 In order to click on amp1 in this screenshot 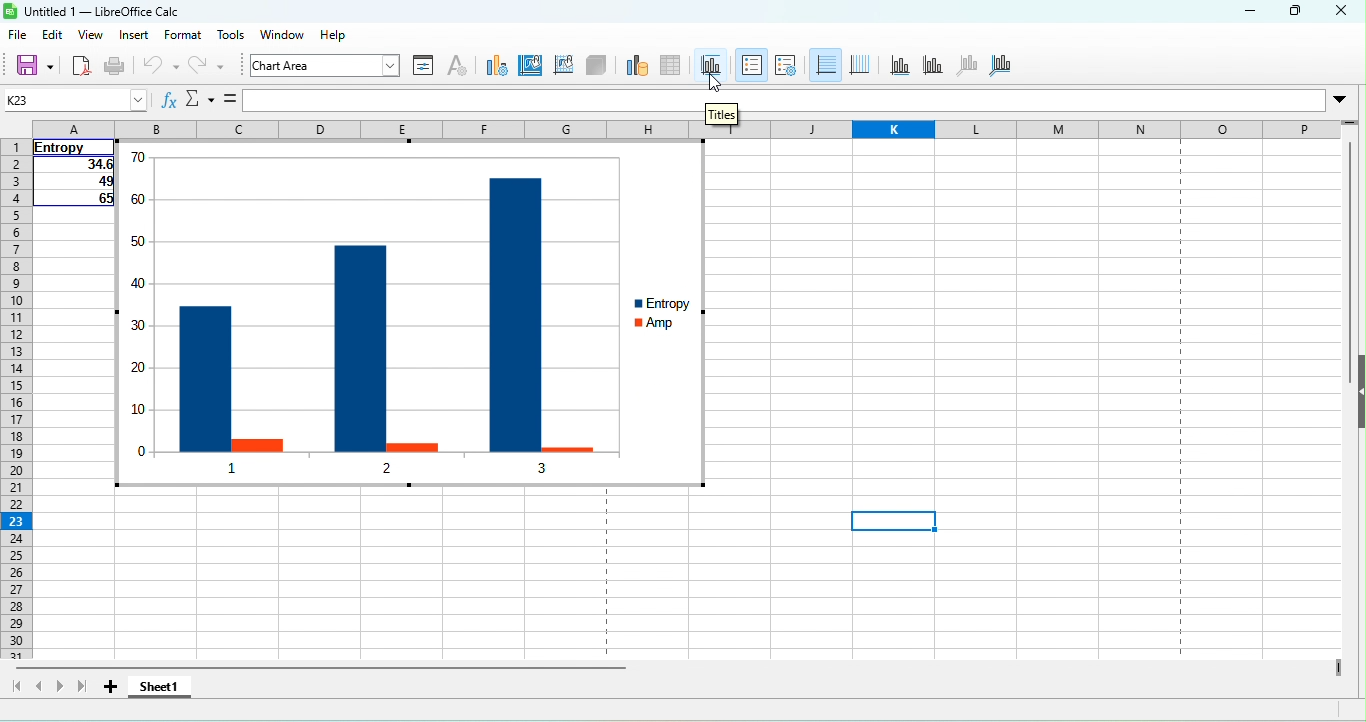, I will do `click(258, 444)`.